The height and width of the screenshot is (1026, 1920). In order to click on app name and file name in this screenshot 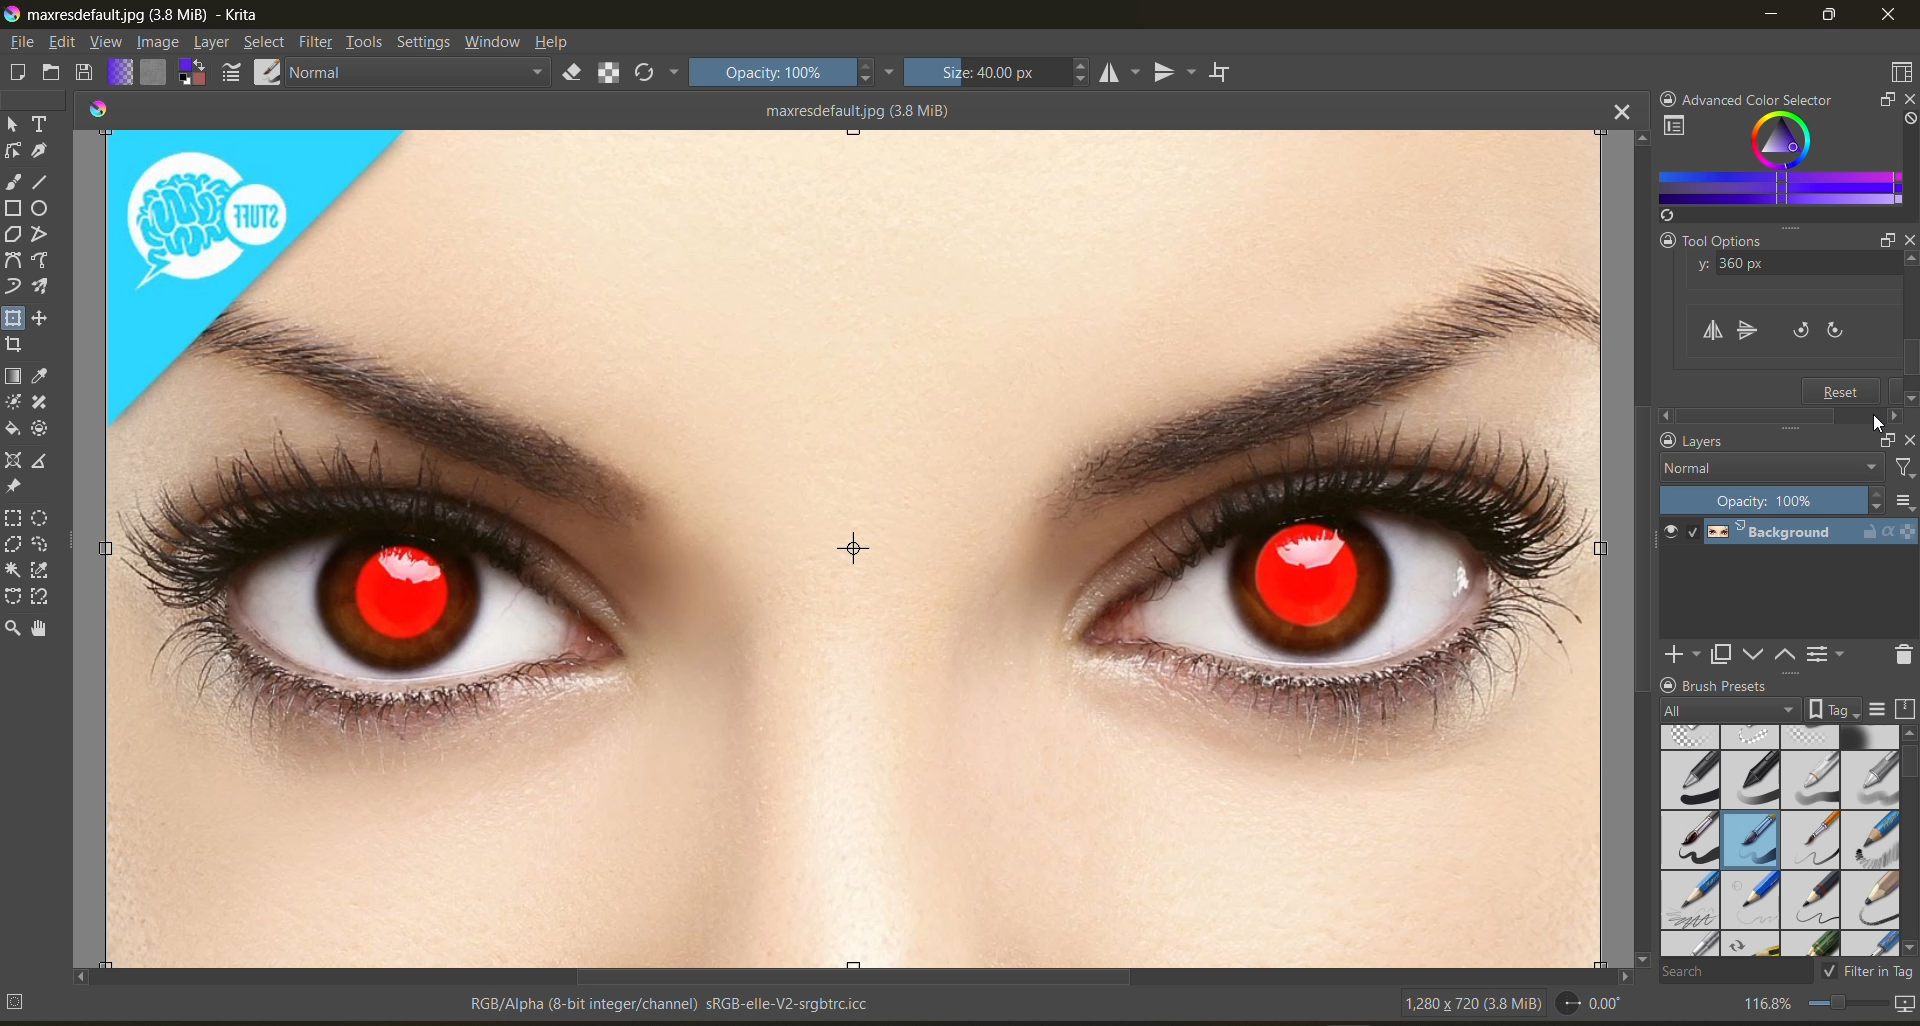, I will do `click(142, 16)`.